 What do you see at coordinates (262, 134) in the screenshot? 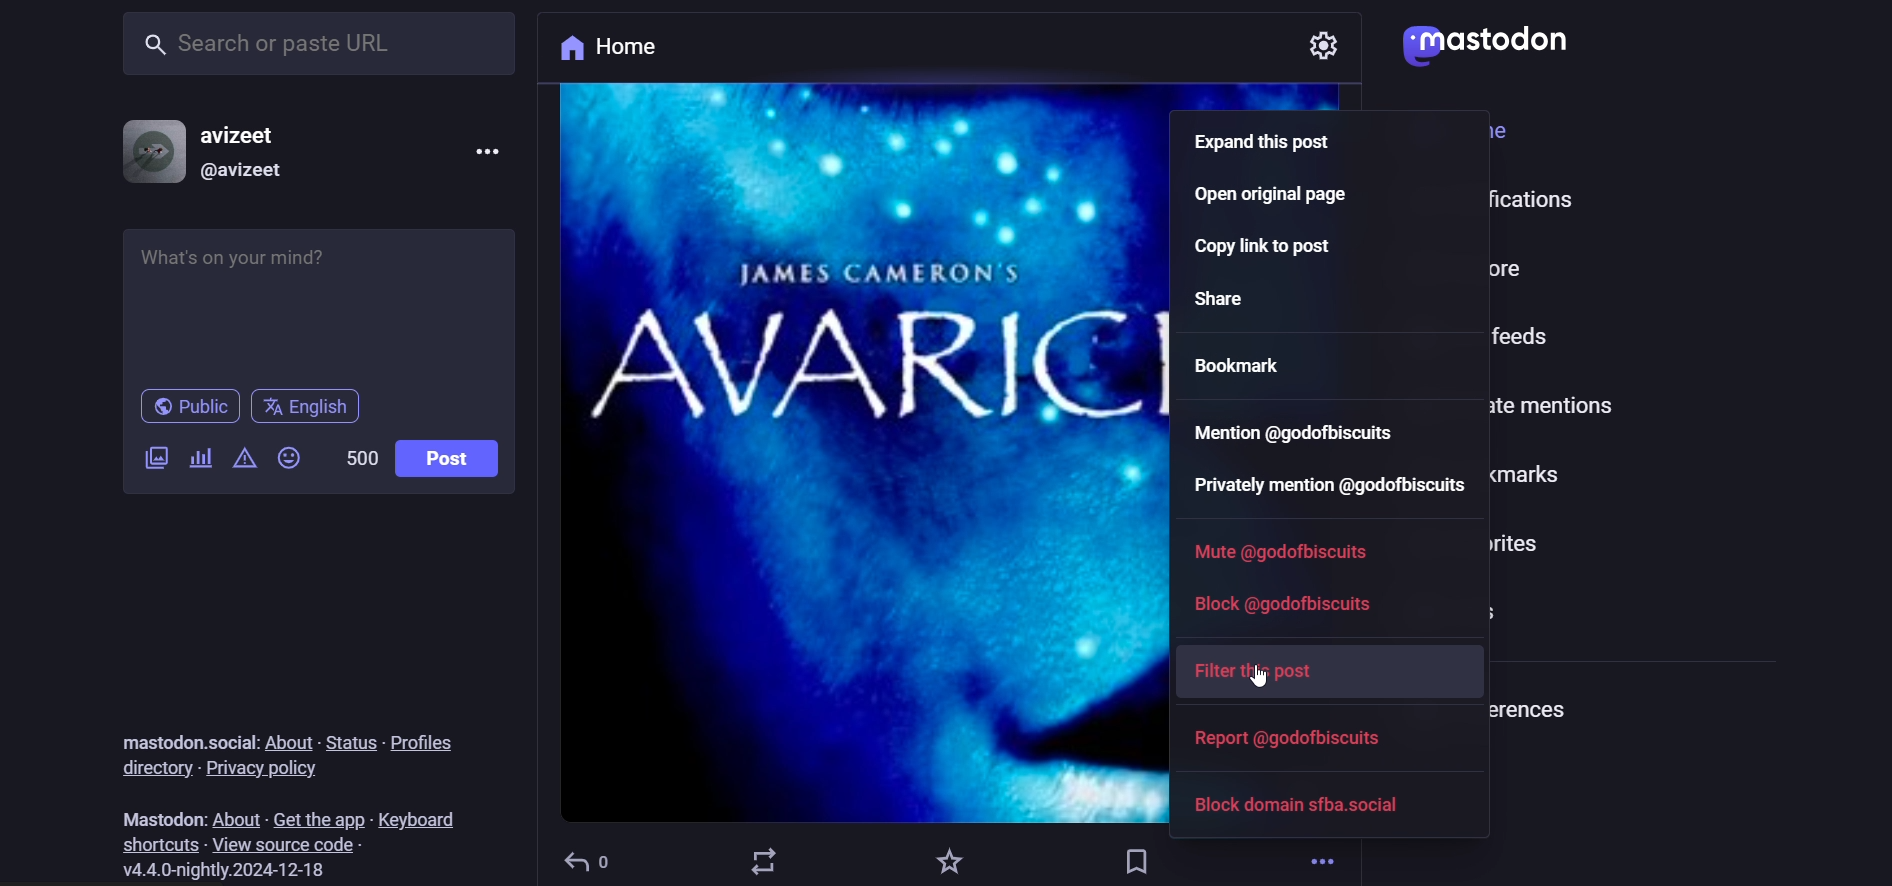
I see `name` at bounding box center [262, 134].